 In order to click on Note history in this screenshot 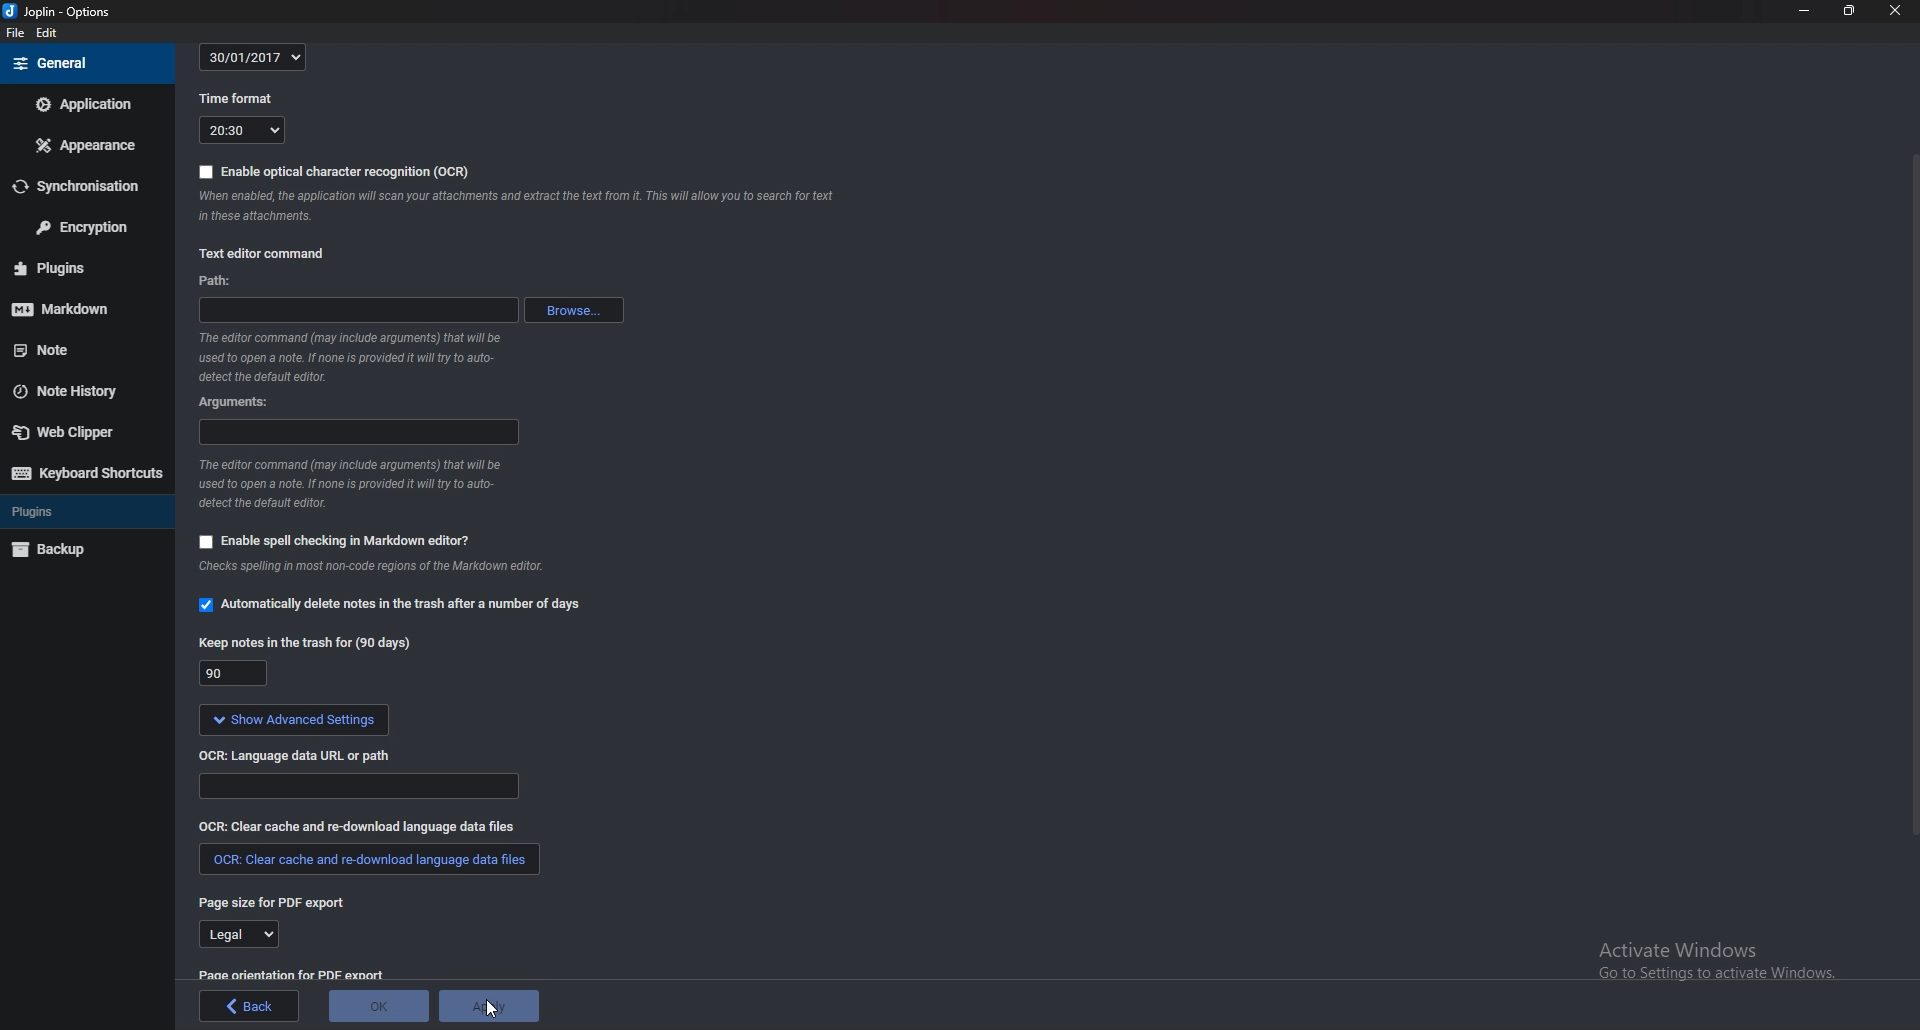, I will do `click(74, 391)`.